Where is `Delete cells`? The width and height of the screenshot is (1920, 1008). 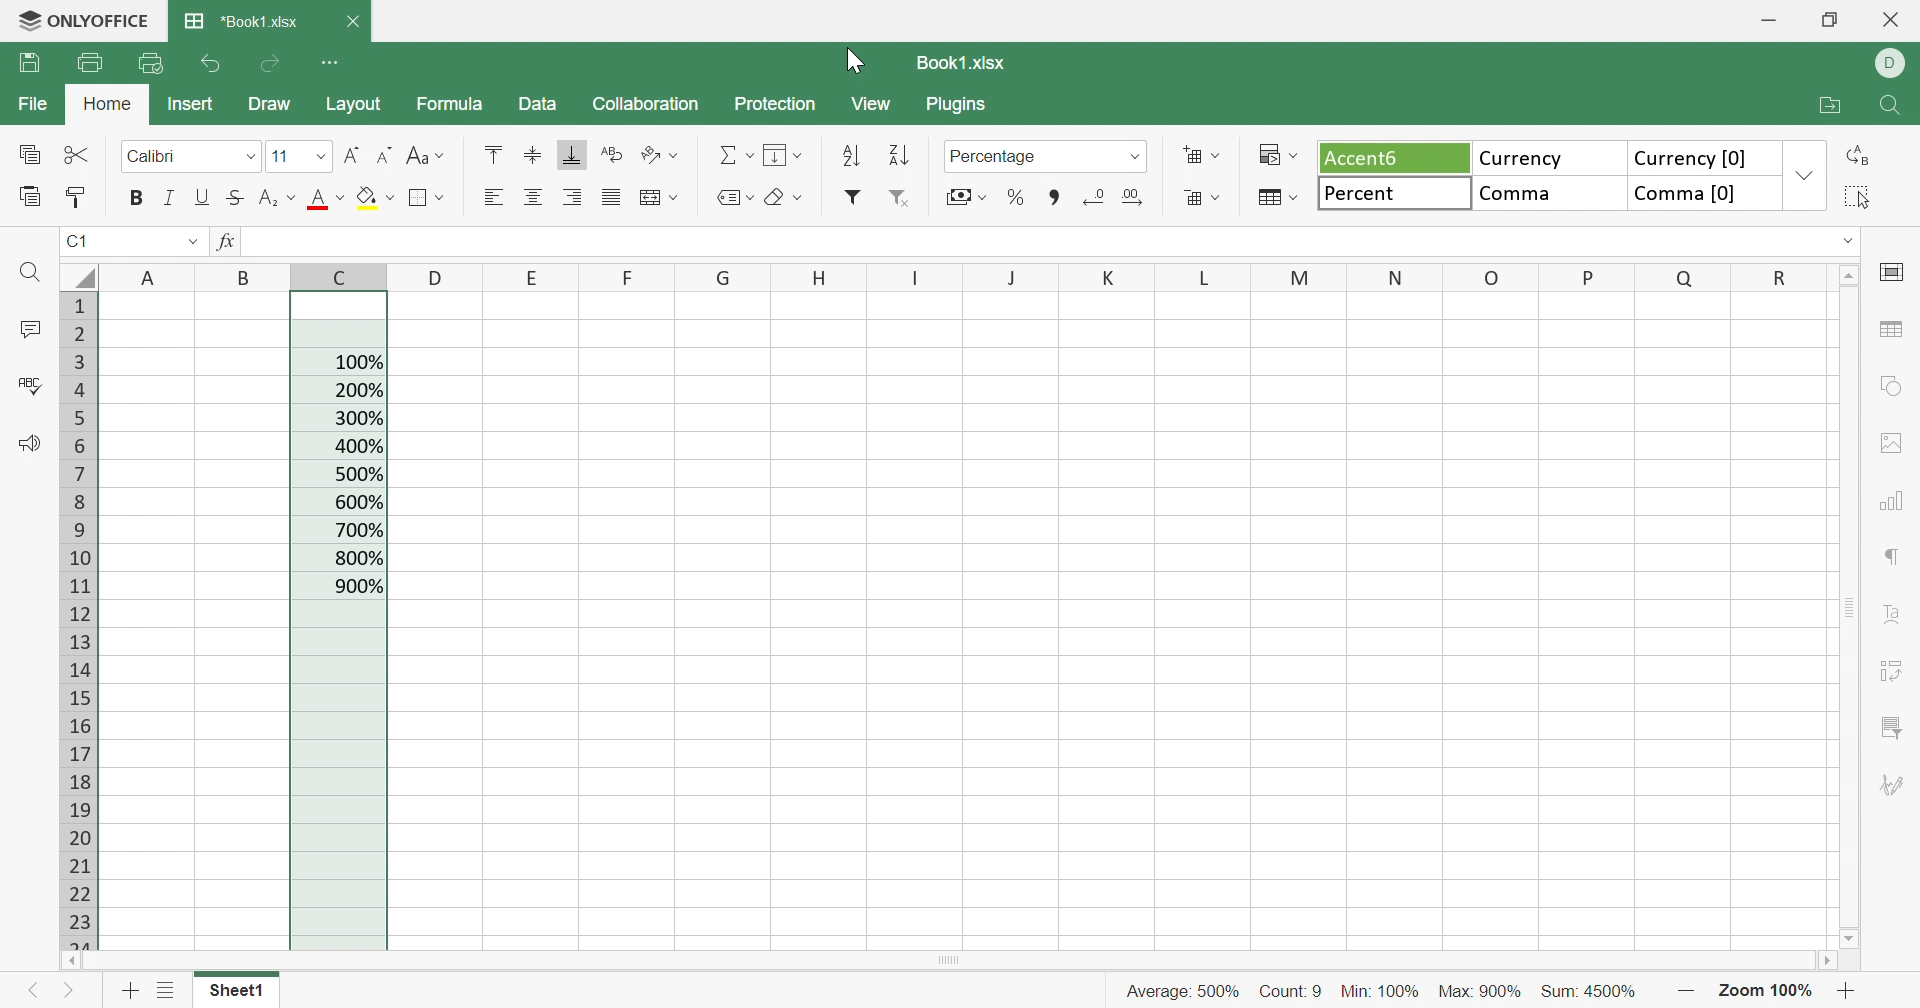
Delete cells is located at coordinates (1201, 199).